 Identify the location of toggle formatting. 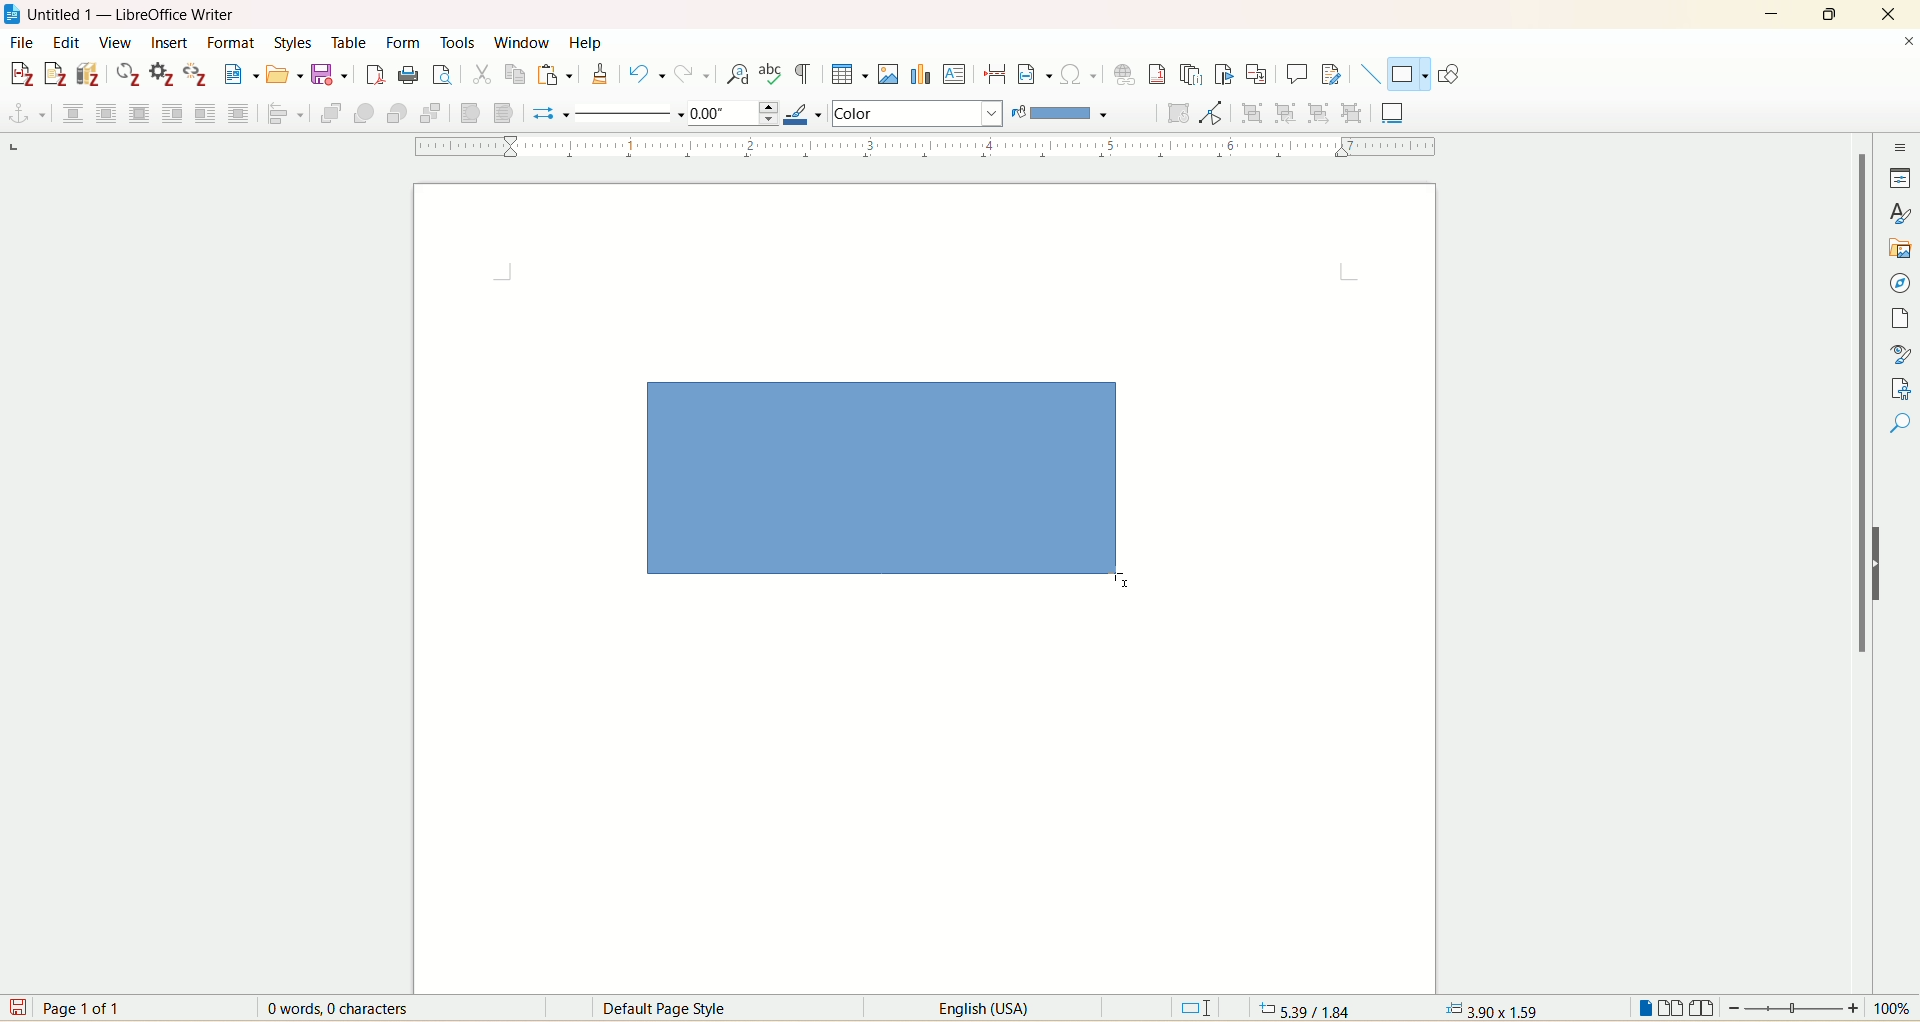
(803, 75).